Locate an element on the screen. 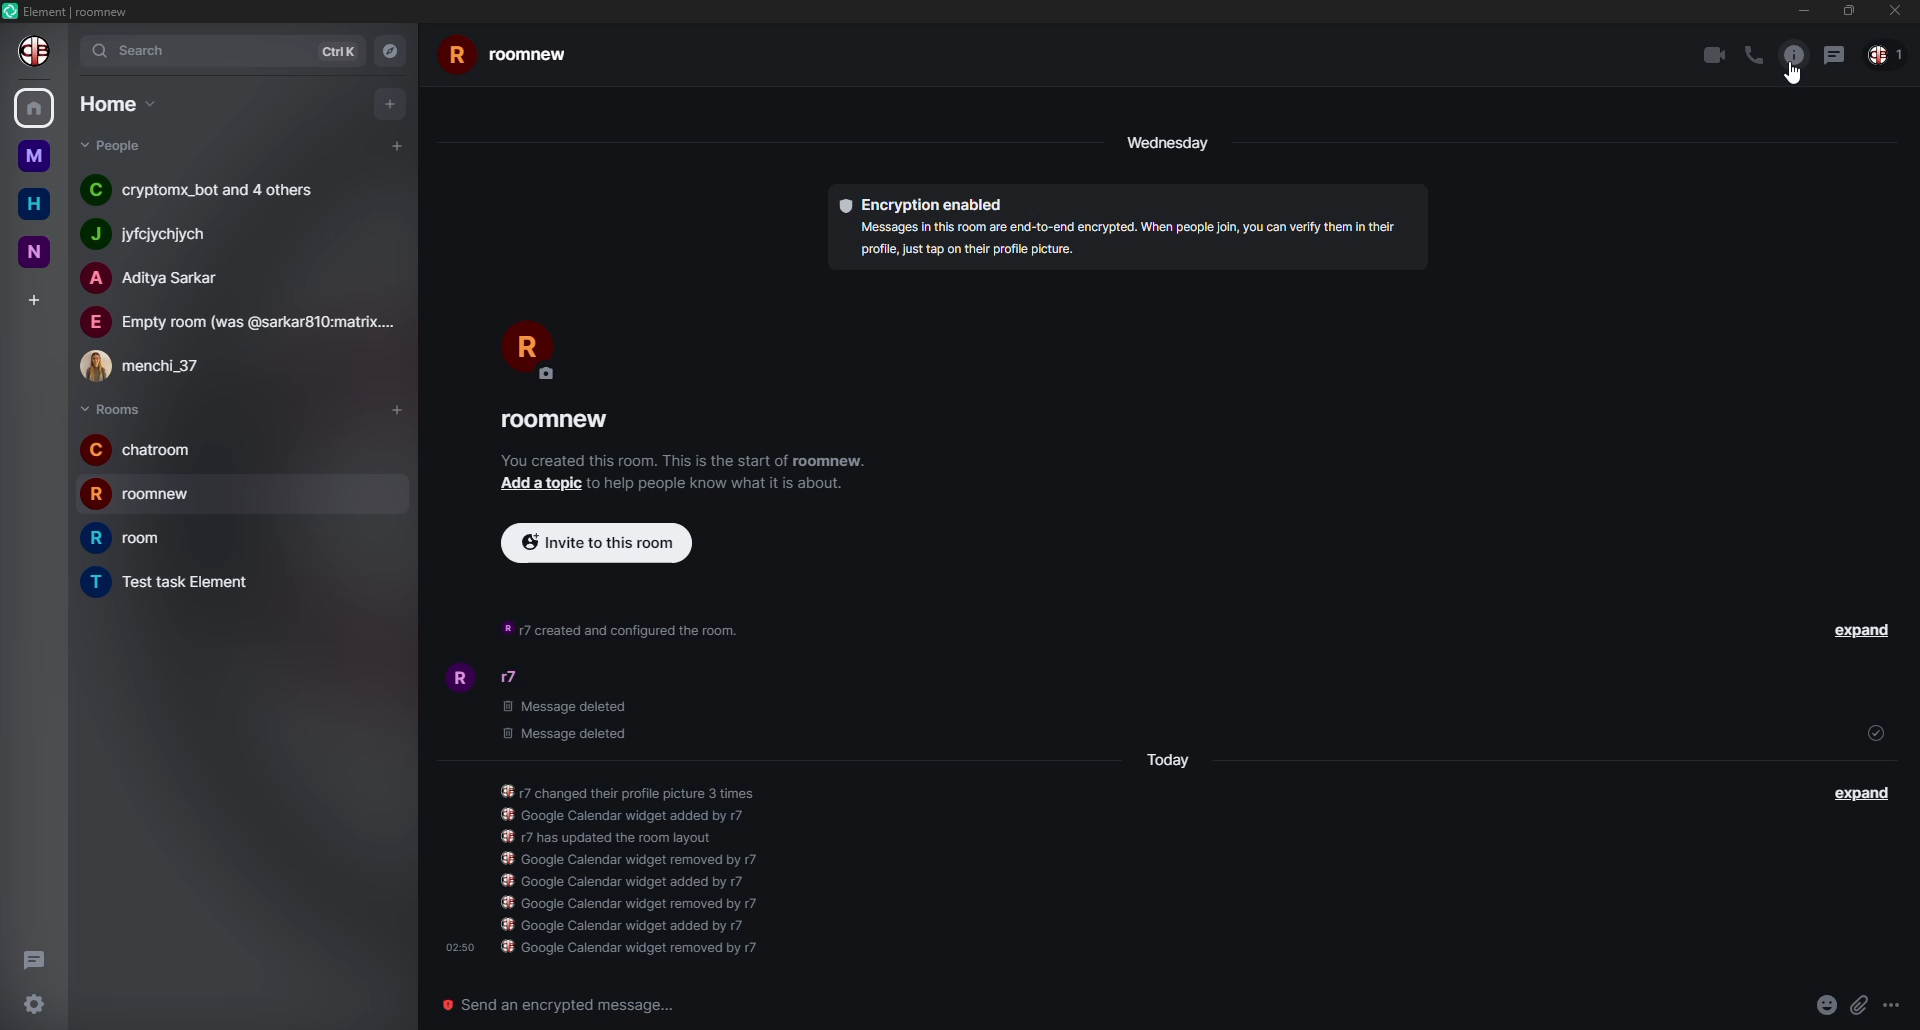 This screenshot has height=1030, width=1920. people is located at coordinates (150, 365).